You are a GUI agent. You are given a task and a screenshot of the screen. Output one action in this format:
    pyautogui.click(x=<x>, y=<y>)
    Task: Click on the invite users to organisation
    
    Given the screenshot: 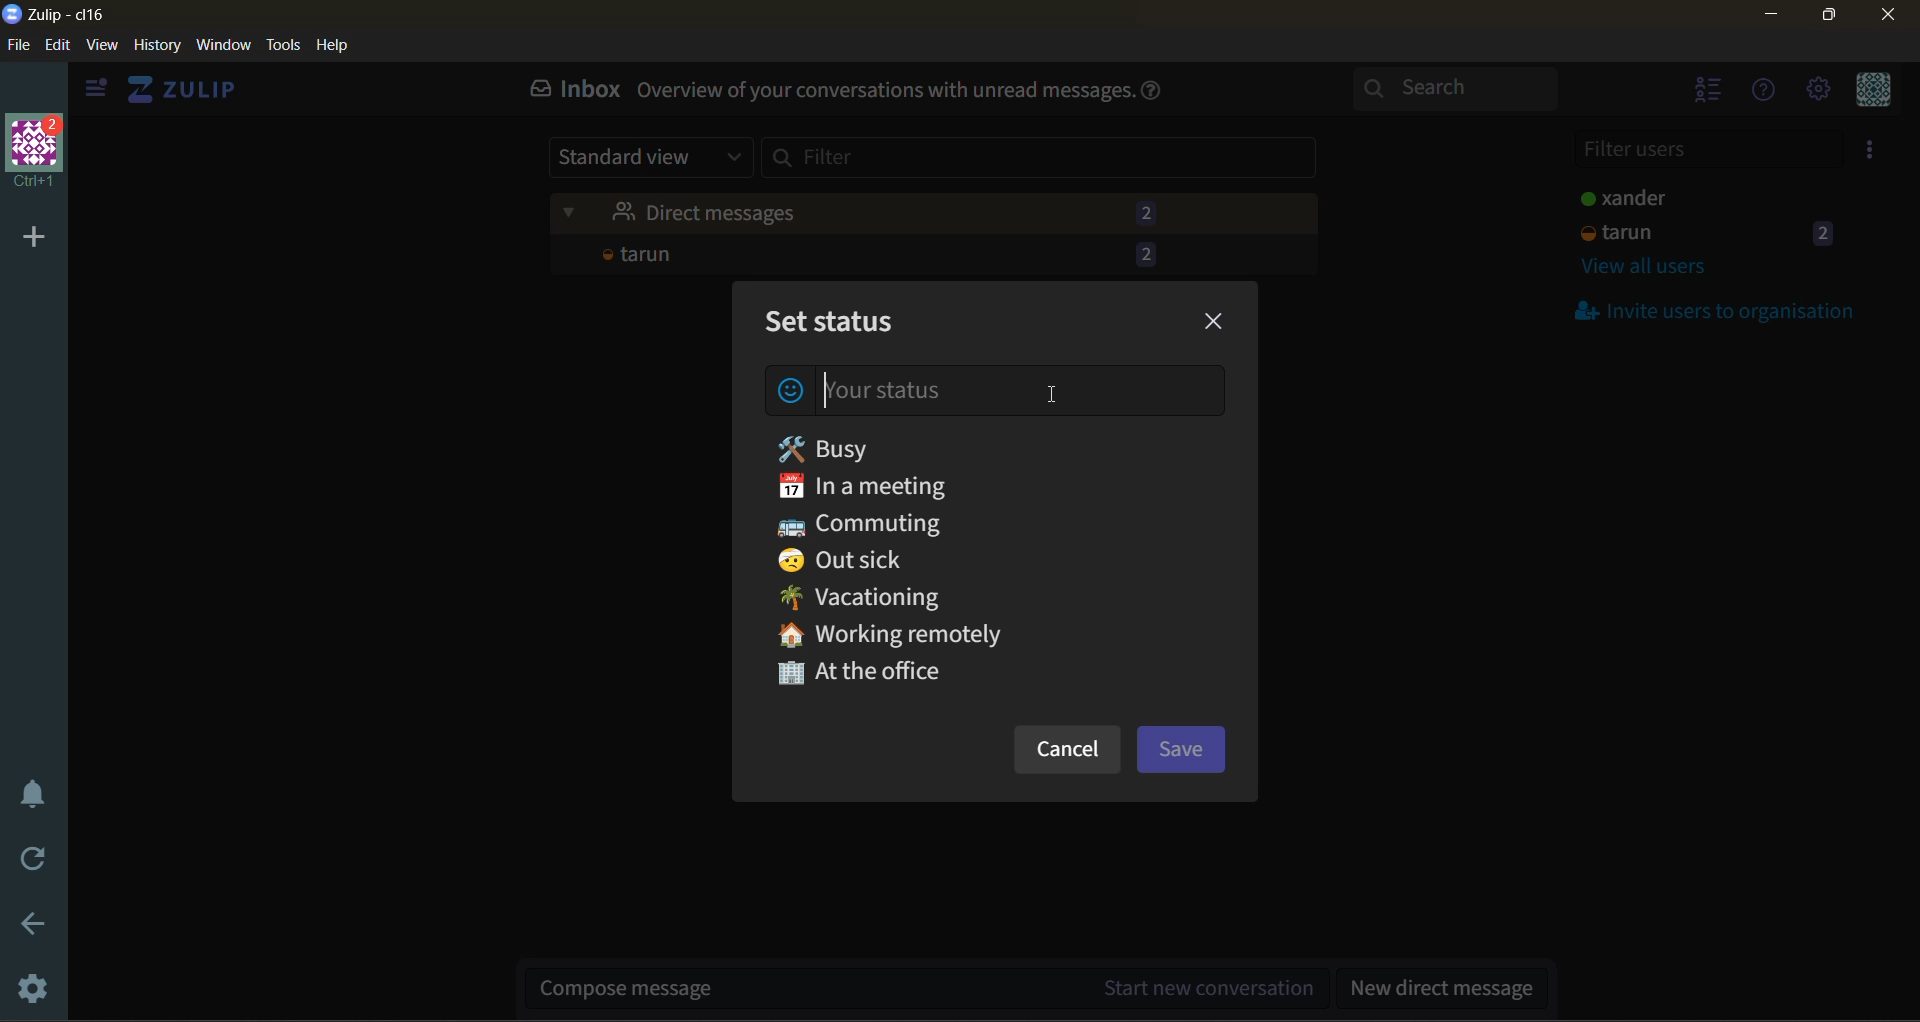 What is the action you would take?
    pyautogui.click(x=1873, y=152)
    